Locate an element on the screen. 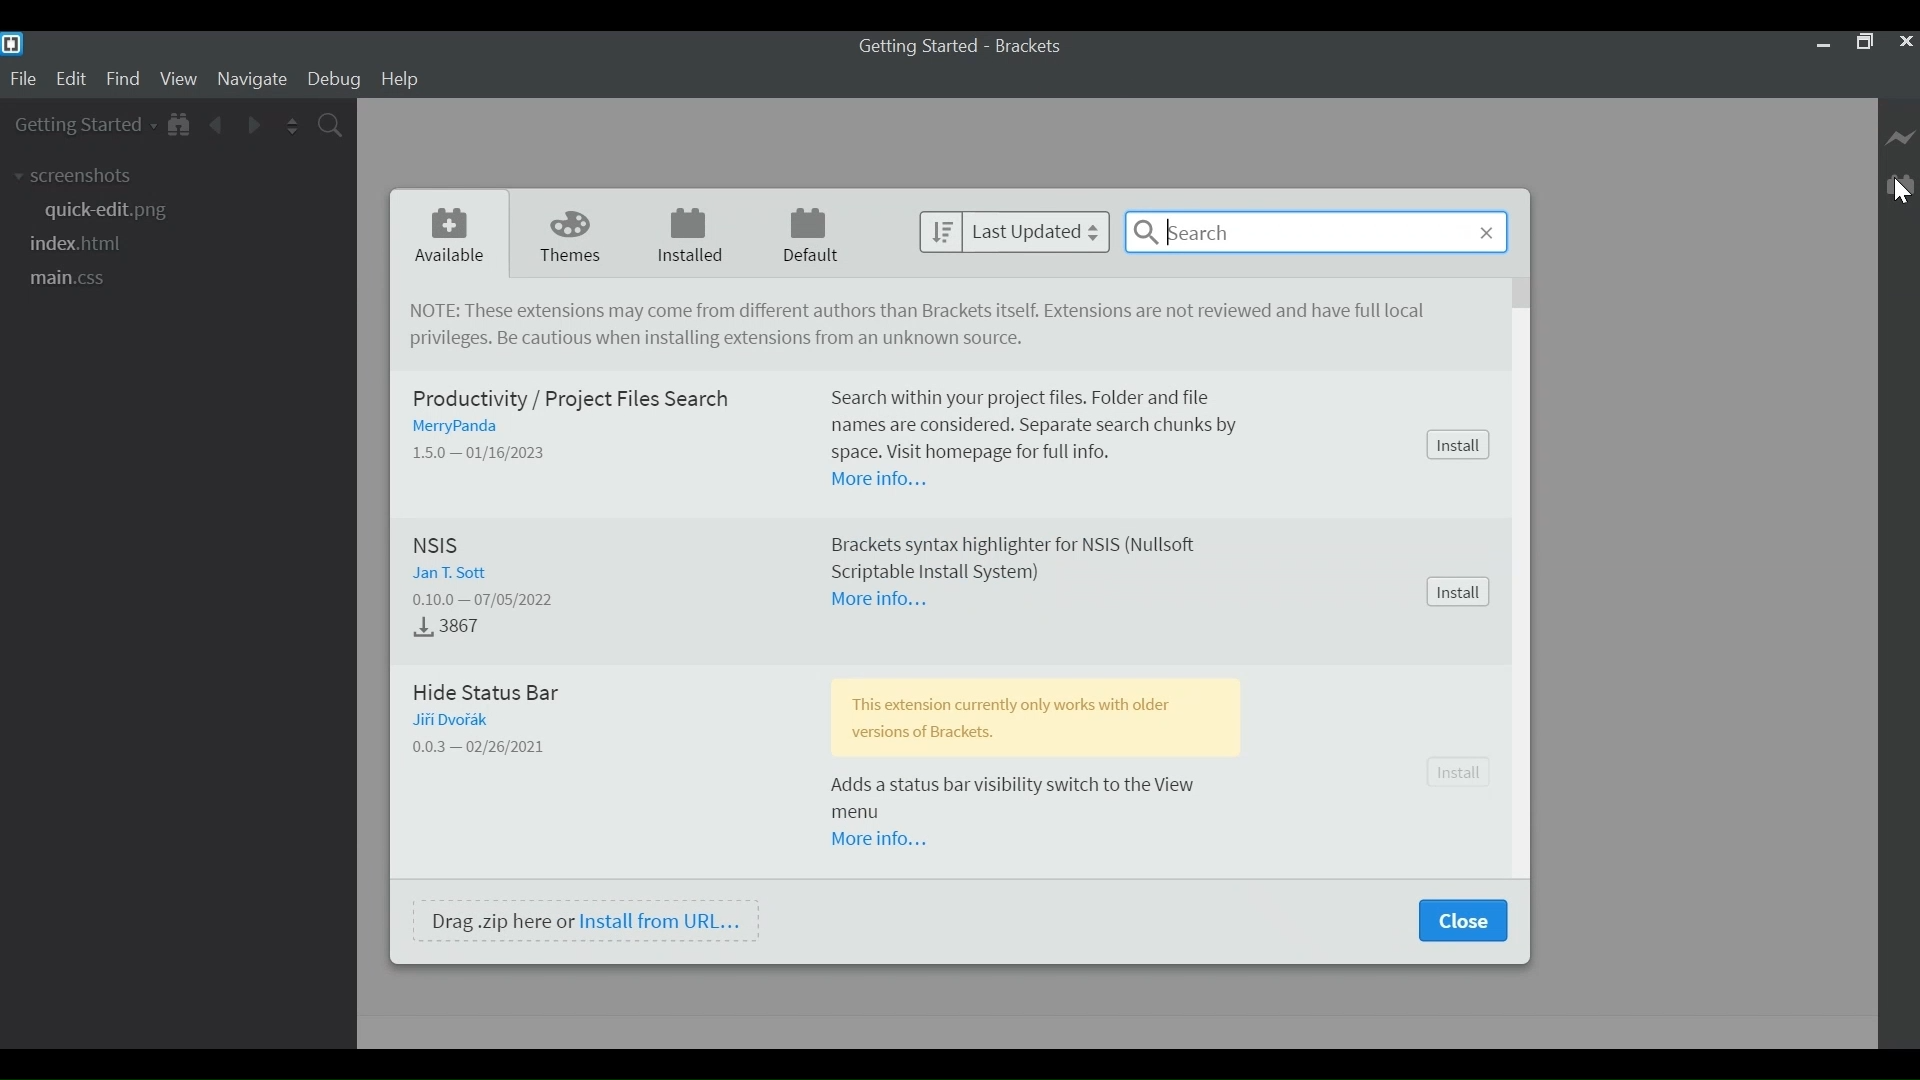 The width and height of the screenshot is (1920, 1080). Theme is located at coordinates (575, 235).